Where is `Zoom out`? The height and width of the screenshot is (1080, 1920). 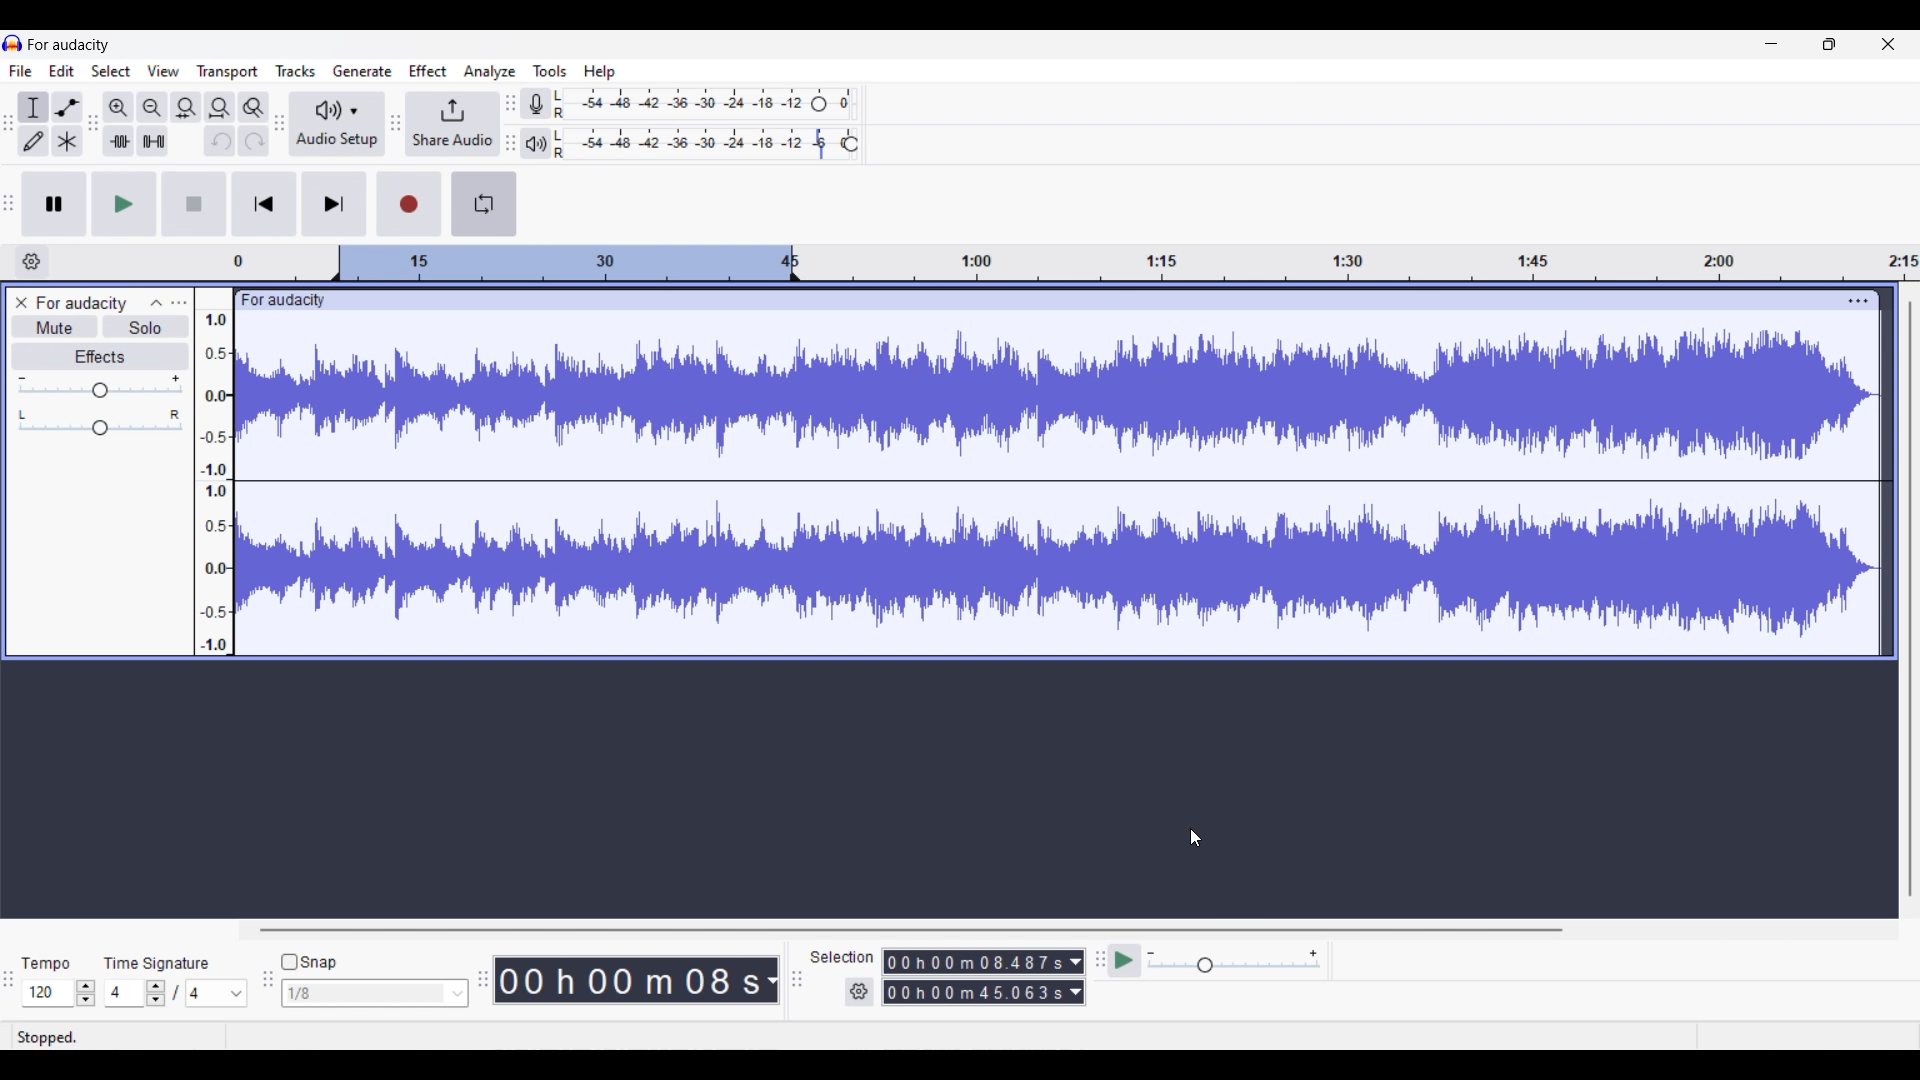 Zoom out is located at coordinates (152, 108).